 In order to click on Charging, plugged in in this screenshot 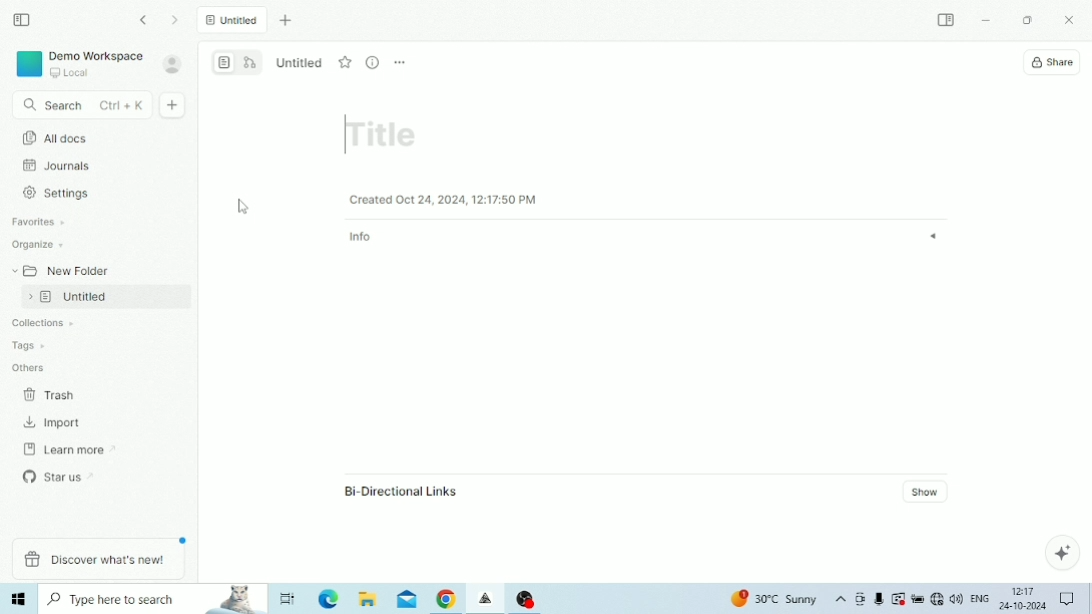, I will do `click(917, 599)`.